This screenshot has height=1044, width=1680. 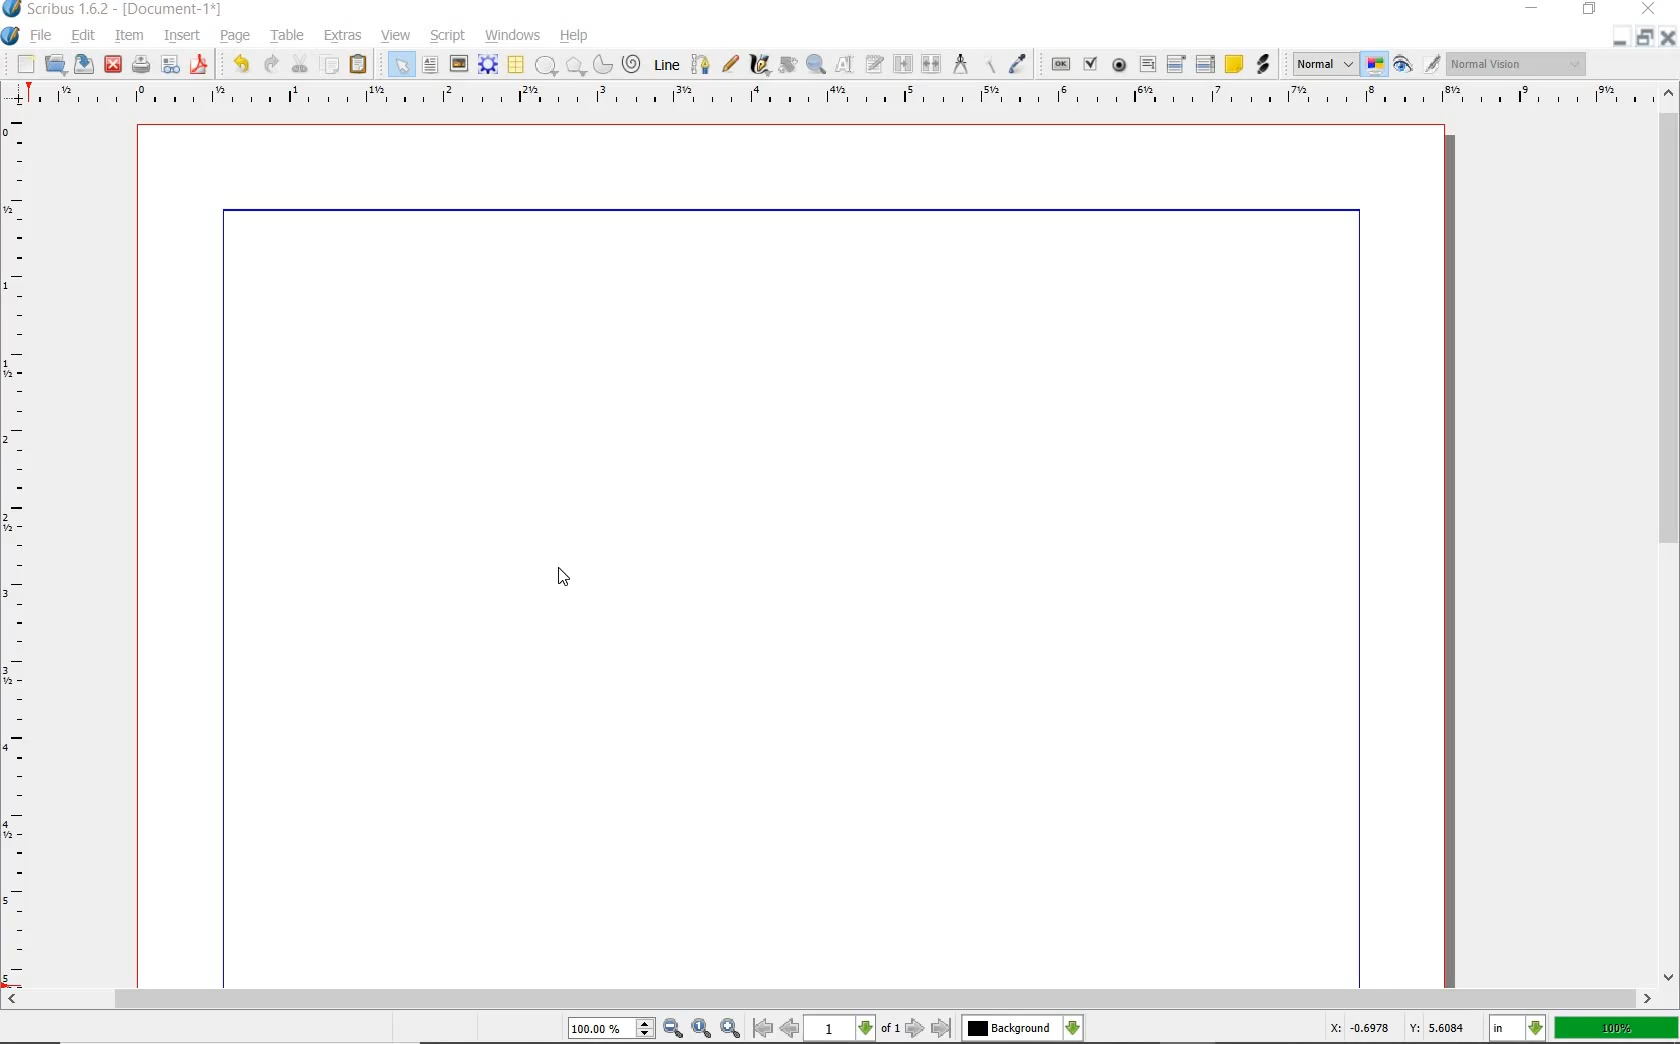 What do you see at coordinates (1517, 1026) in the screenshot?
I see `select current unit` at bounding box center [1517, 1026].